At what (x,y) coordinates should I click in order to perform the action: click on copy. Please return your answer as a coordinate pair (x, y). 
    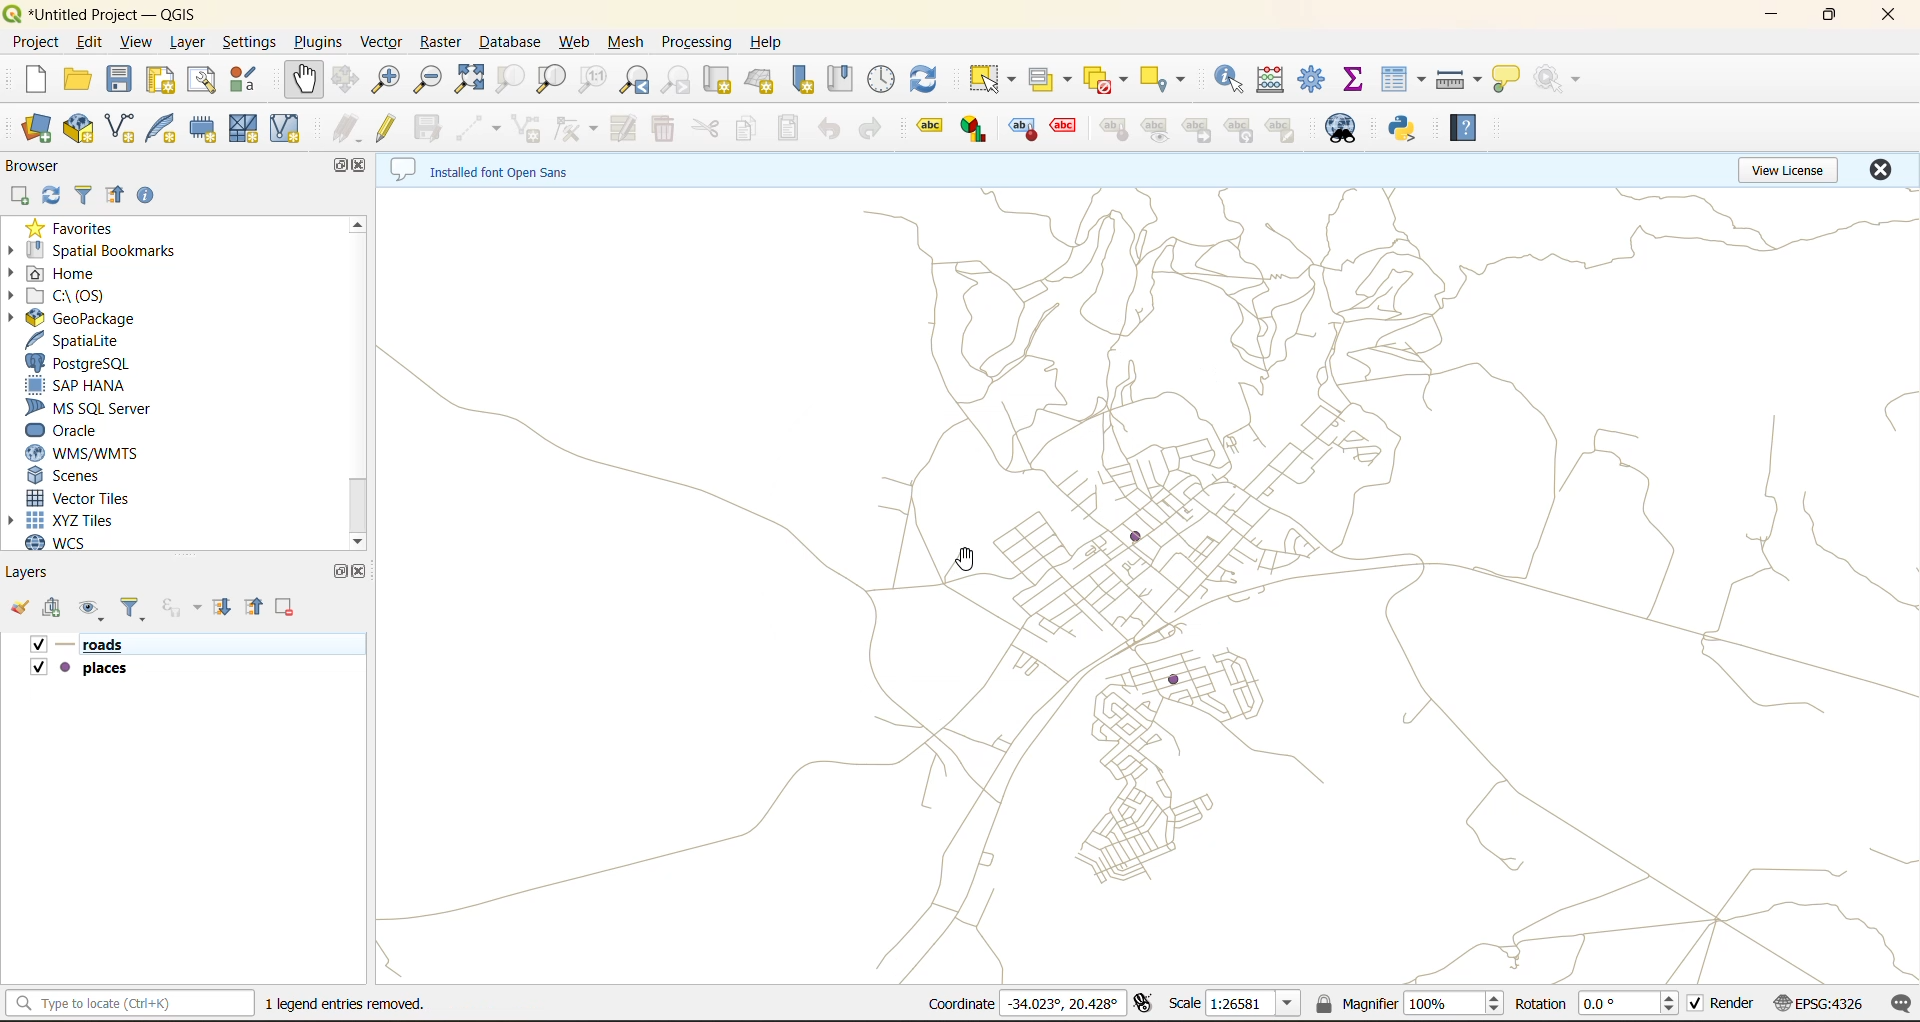
    Looking at the image, I should click on (748, 132).